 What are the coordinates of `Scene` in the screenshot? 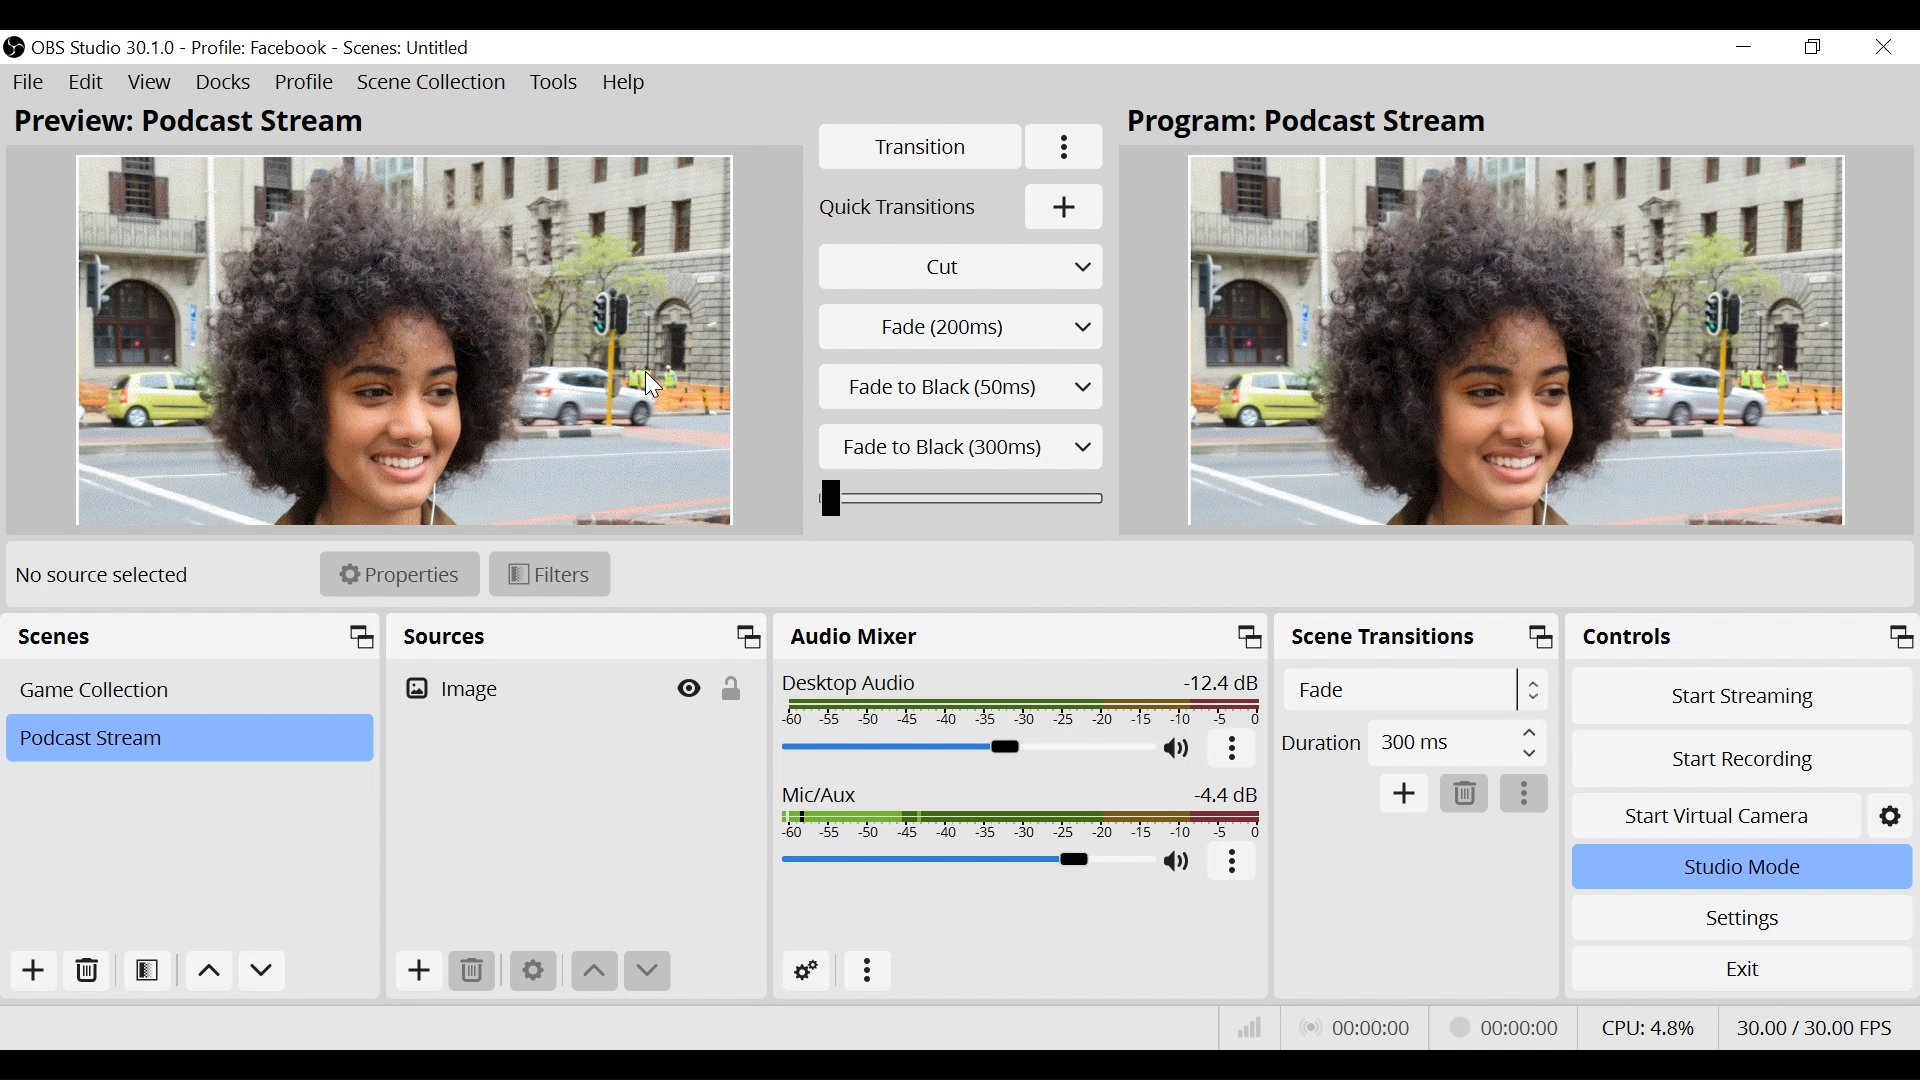 It's located at (189, 738).